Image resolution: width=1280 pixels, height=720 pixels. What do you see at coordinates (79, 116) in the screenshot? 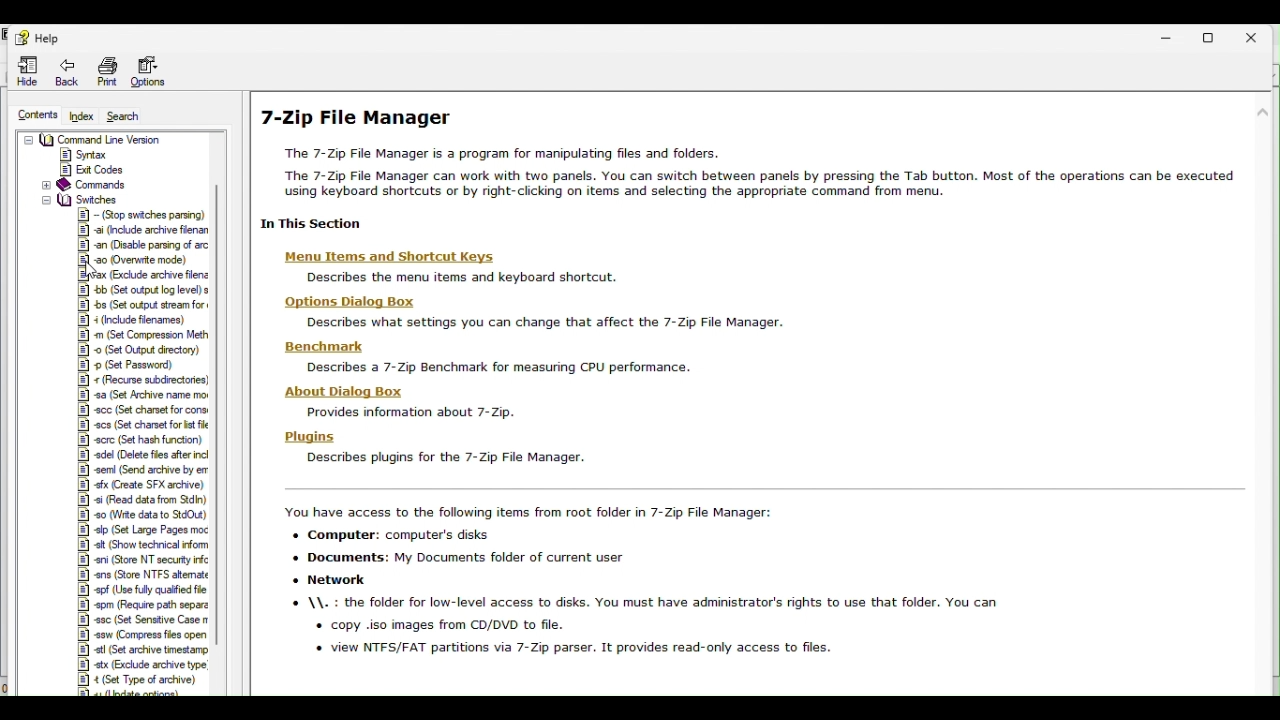
I see `Index` at bounding box center [79, 116].